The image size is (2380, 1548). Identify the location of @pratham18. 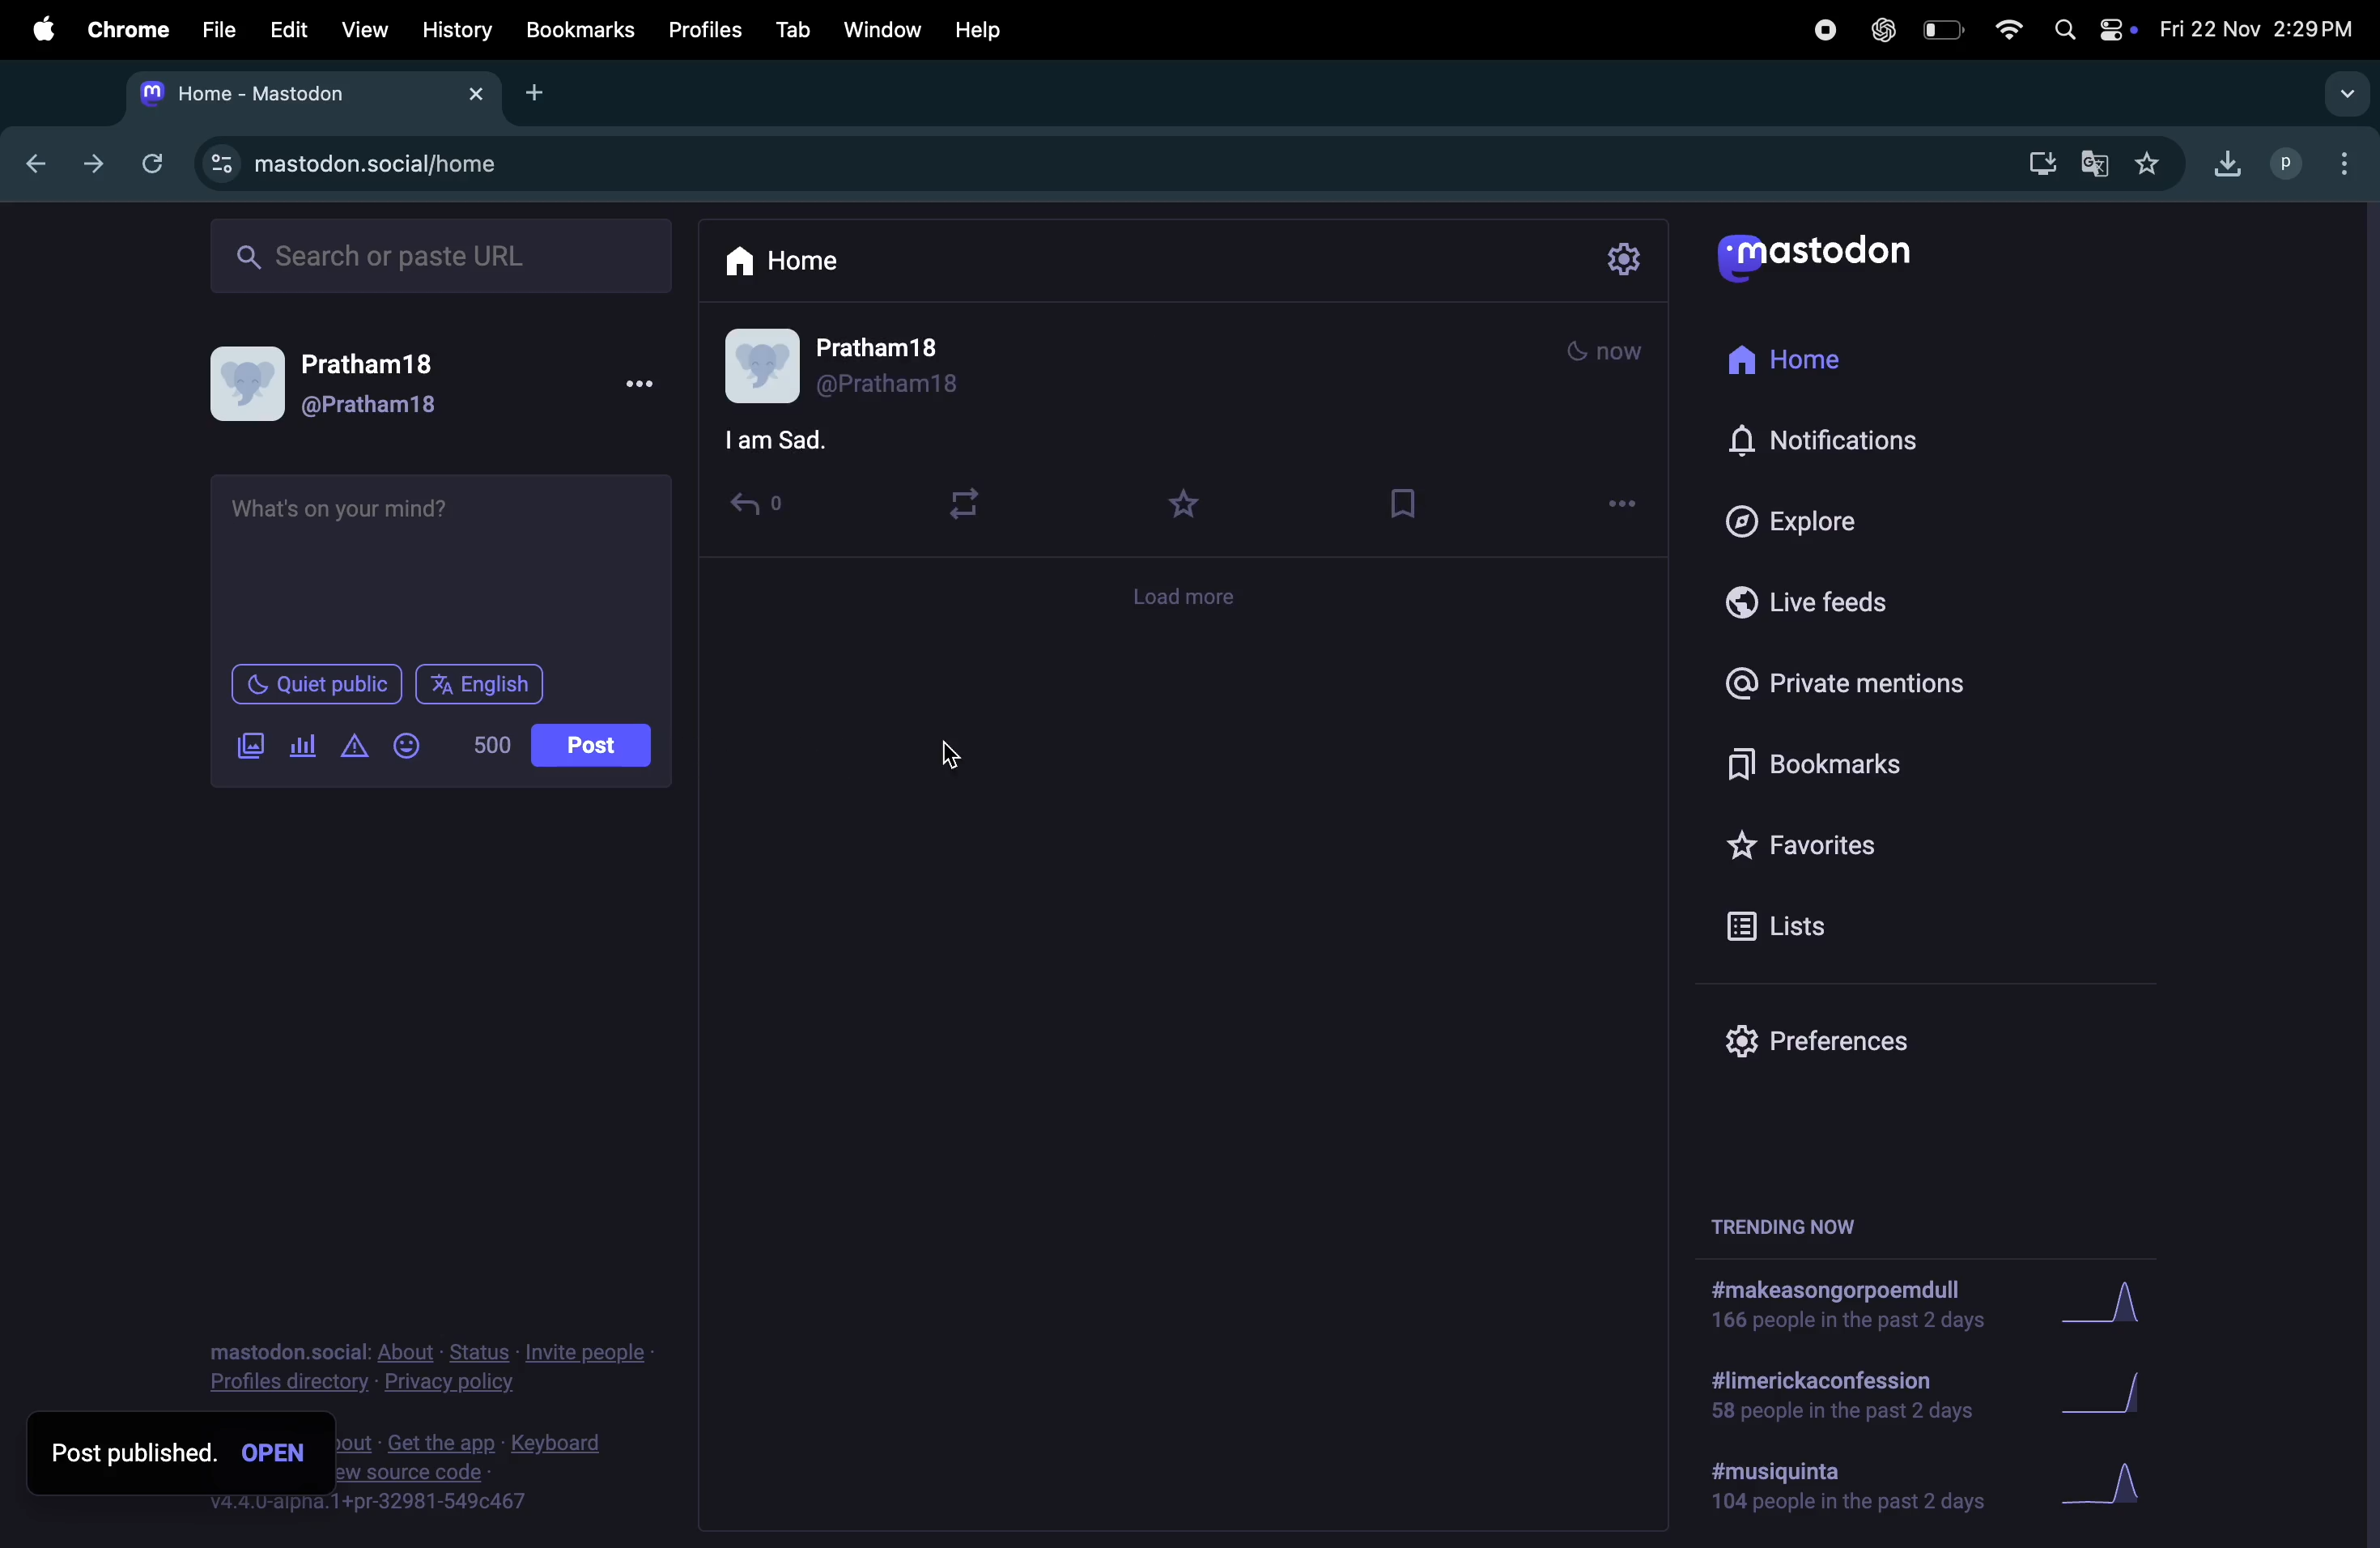
(377, 408).